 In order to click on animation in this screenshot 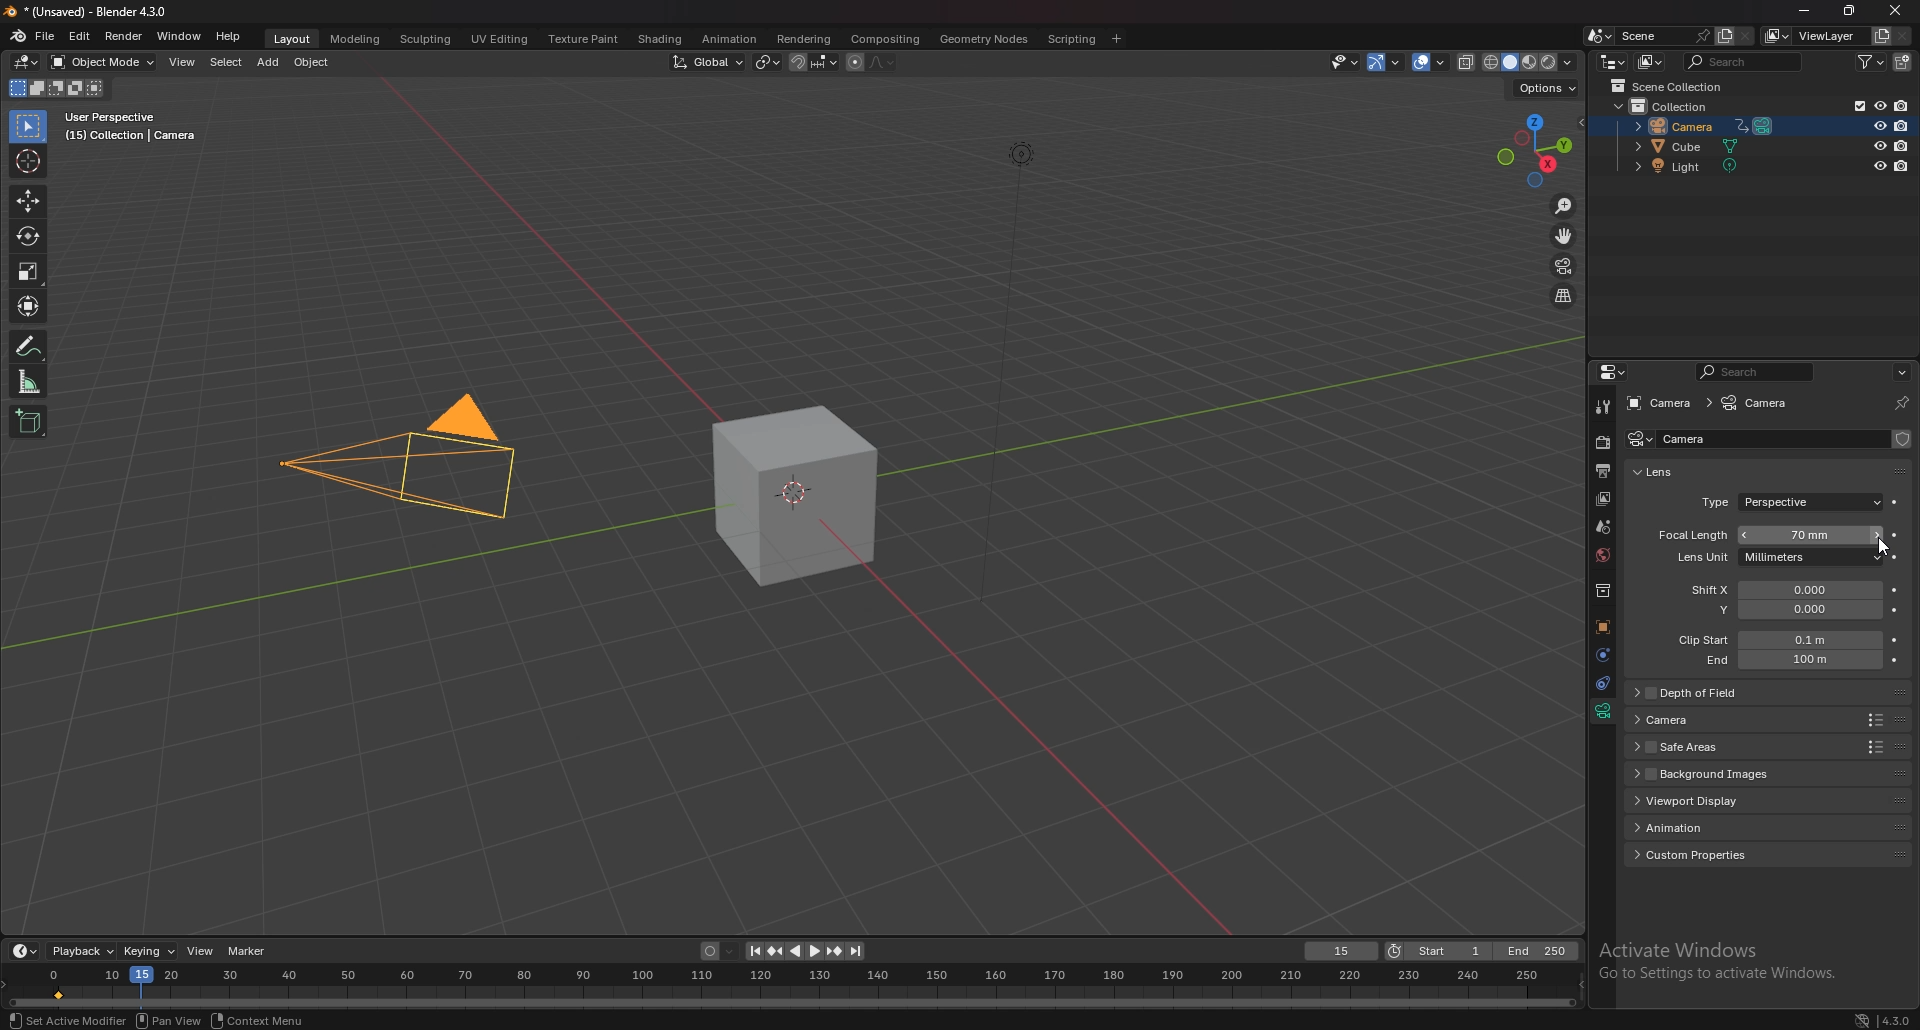, I will do `click(1711, 825)`.